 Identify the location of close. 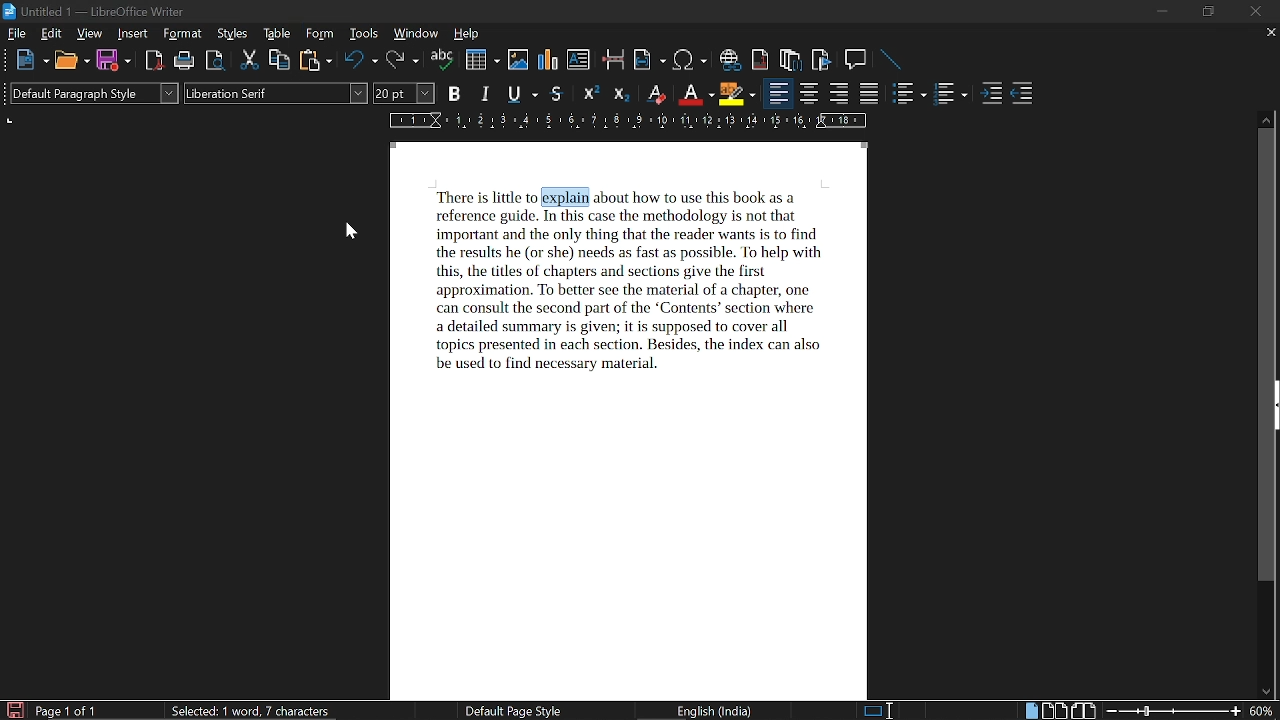
(1253, 12).